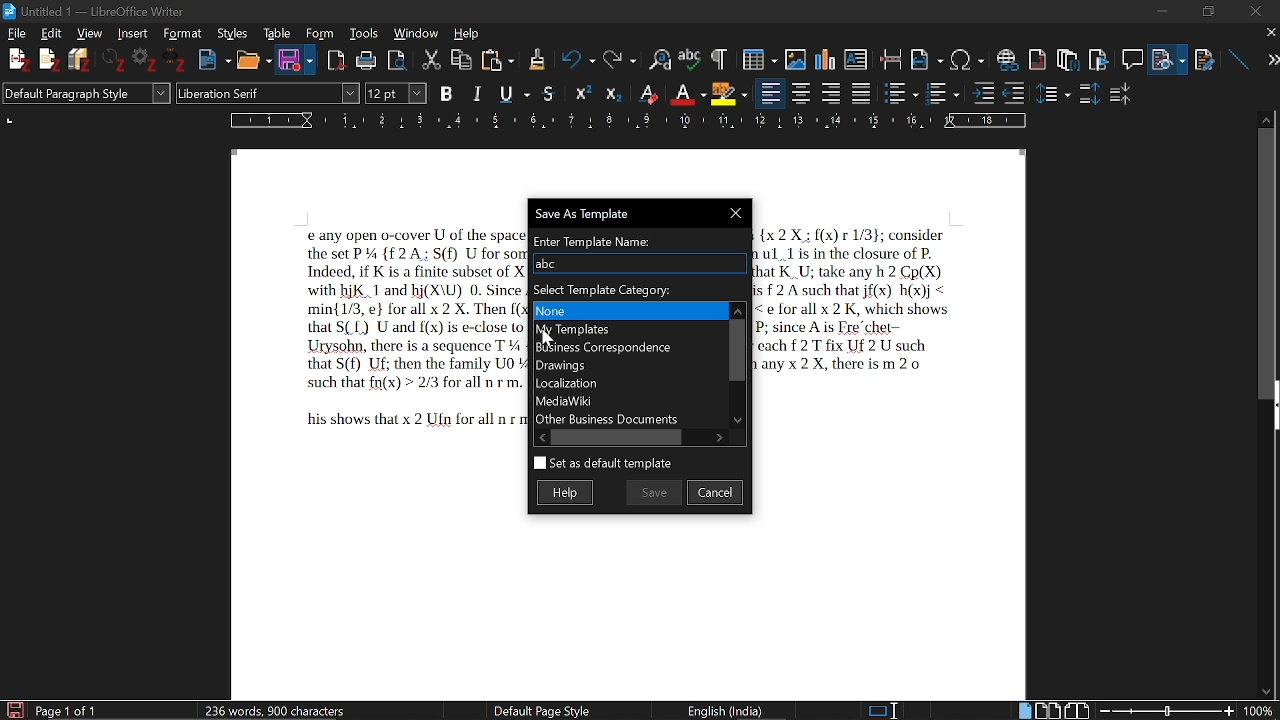  I want to click on Categories, so click(628, 364).